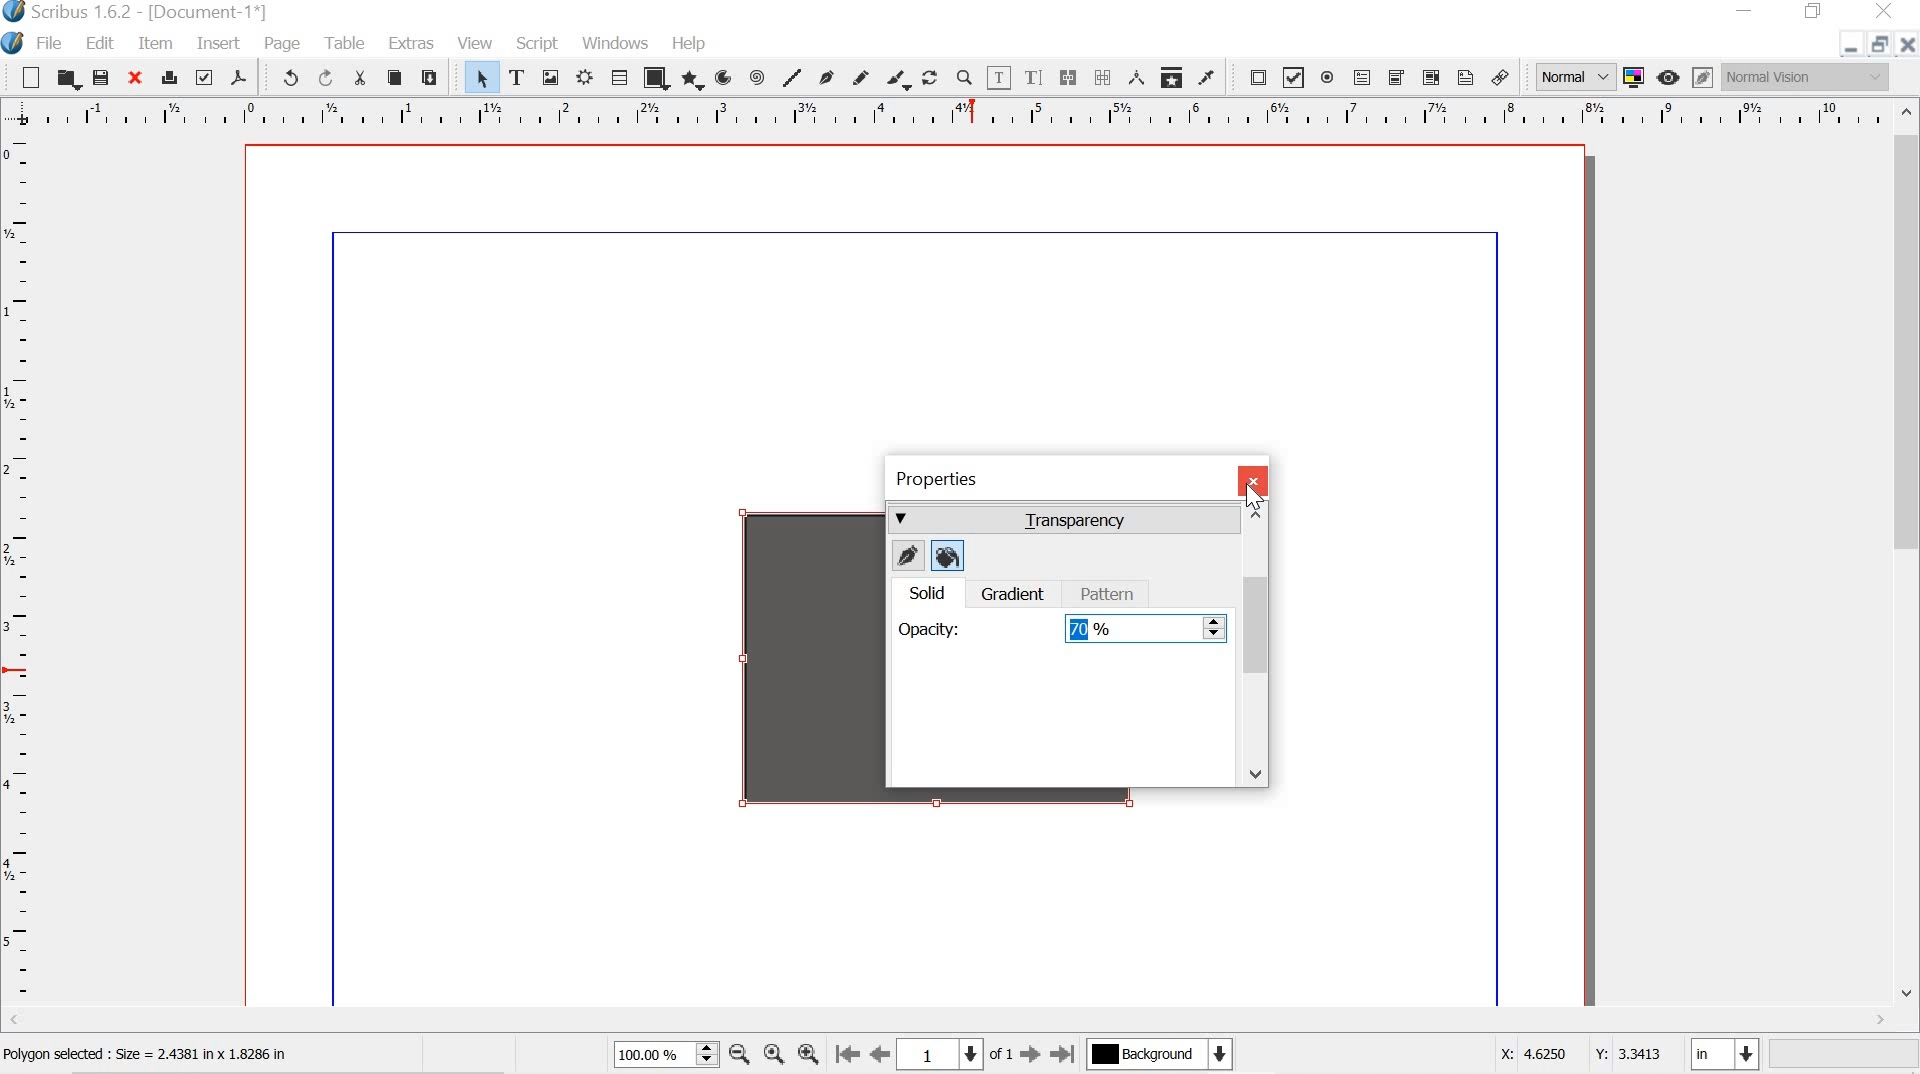 This screenshot has width=1920, height=1074. What do you see at coordinates (277, 41) in the screenshot?
I see `page` at bounding box center [277, 41].